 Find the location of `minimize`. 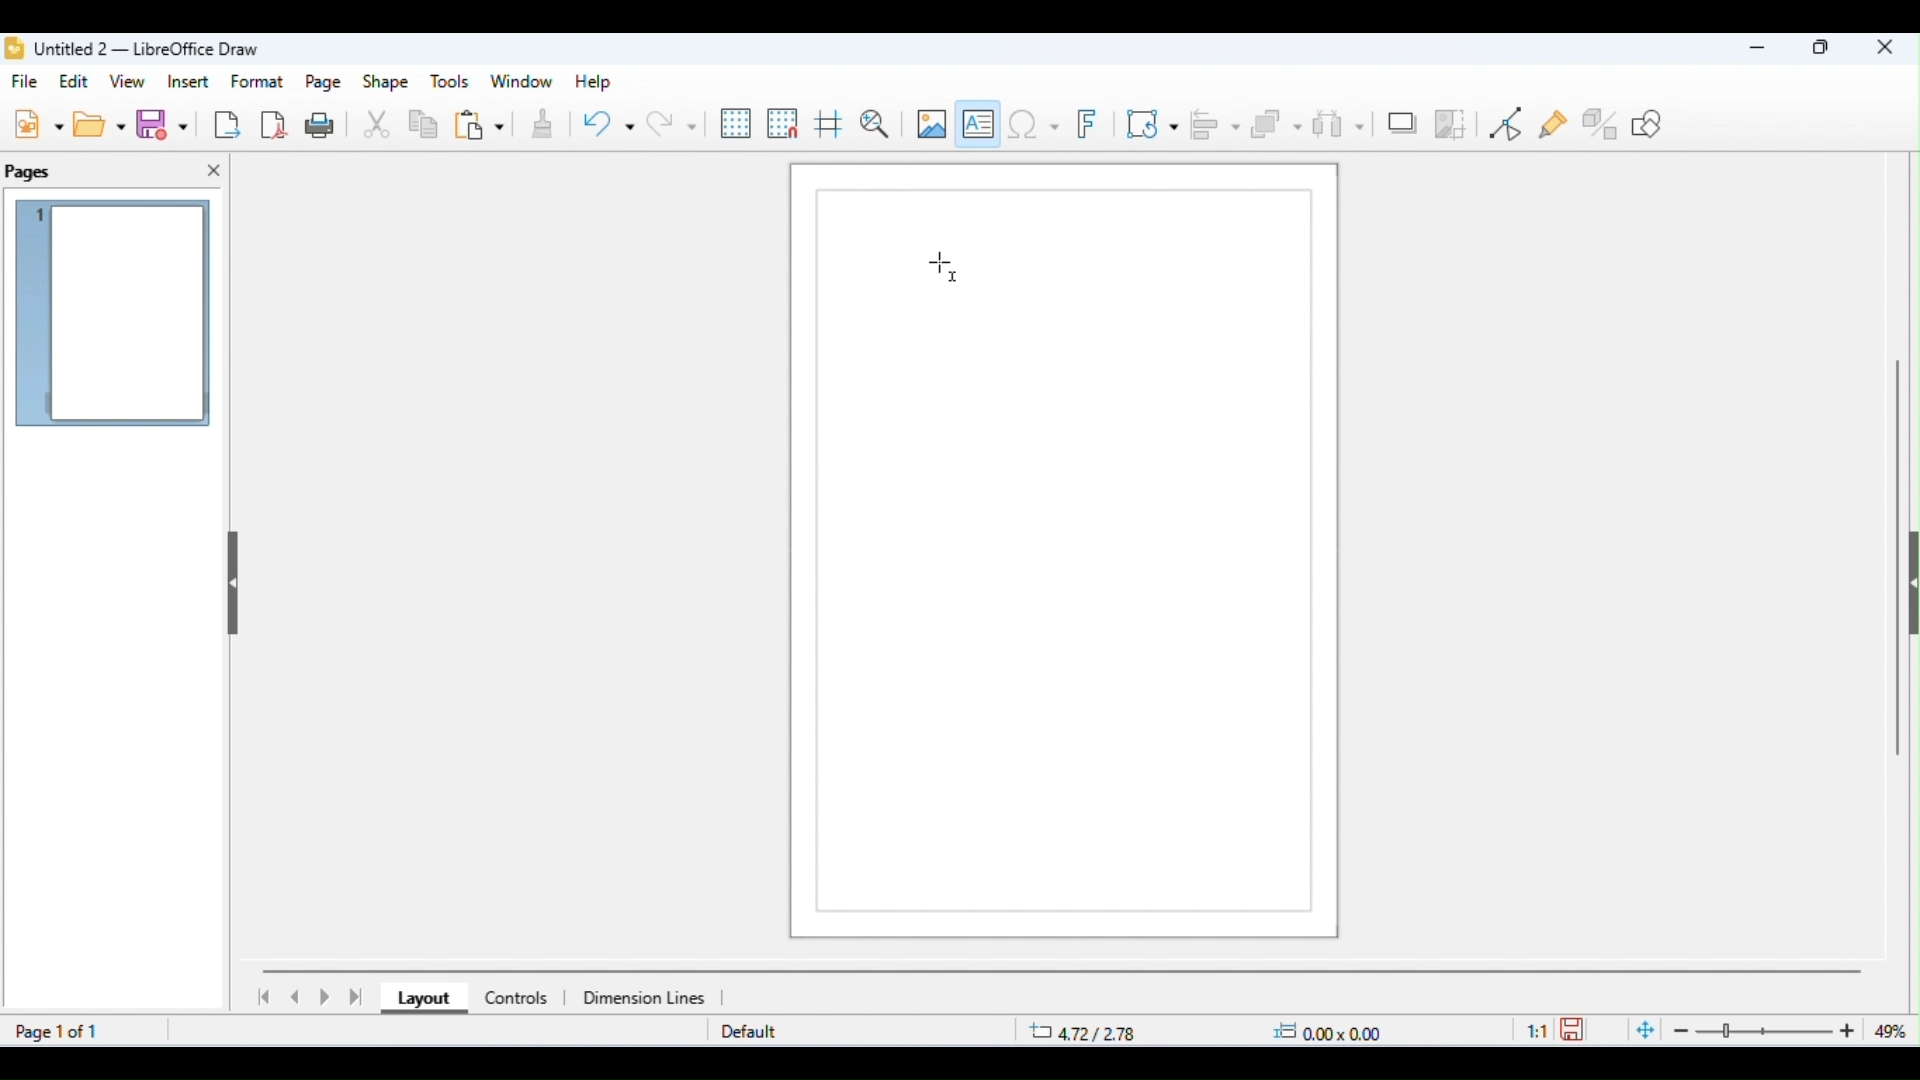

minimize is located at coordinates (1751, 51).